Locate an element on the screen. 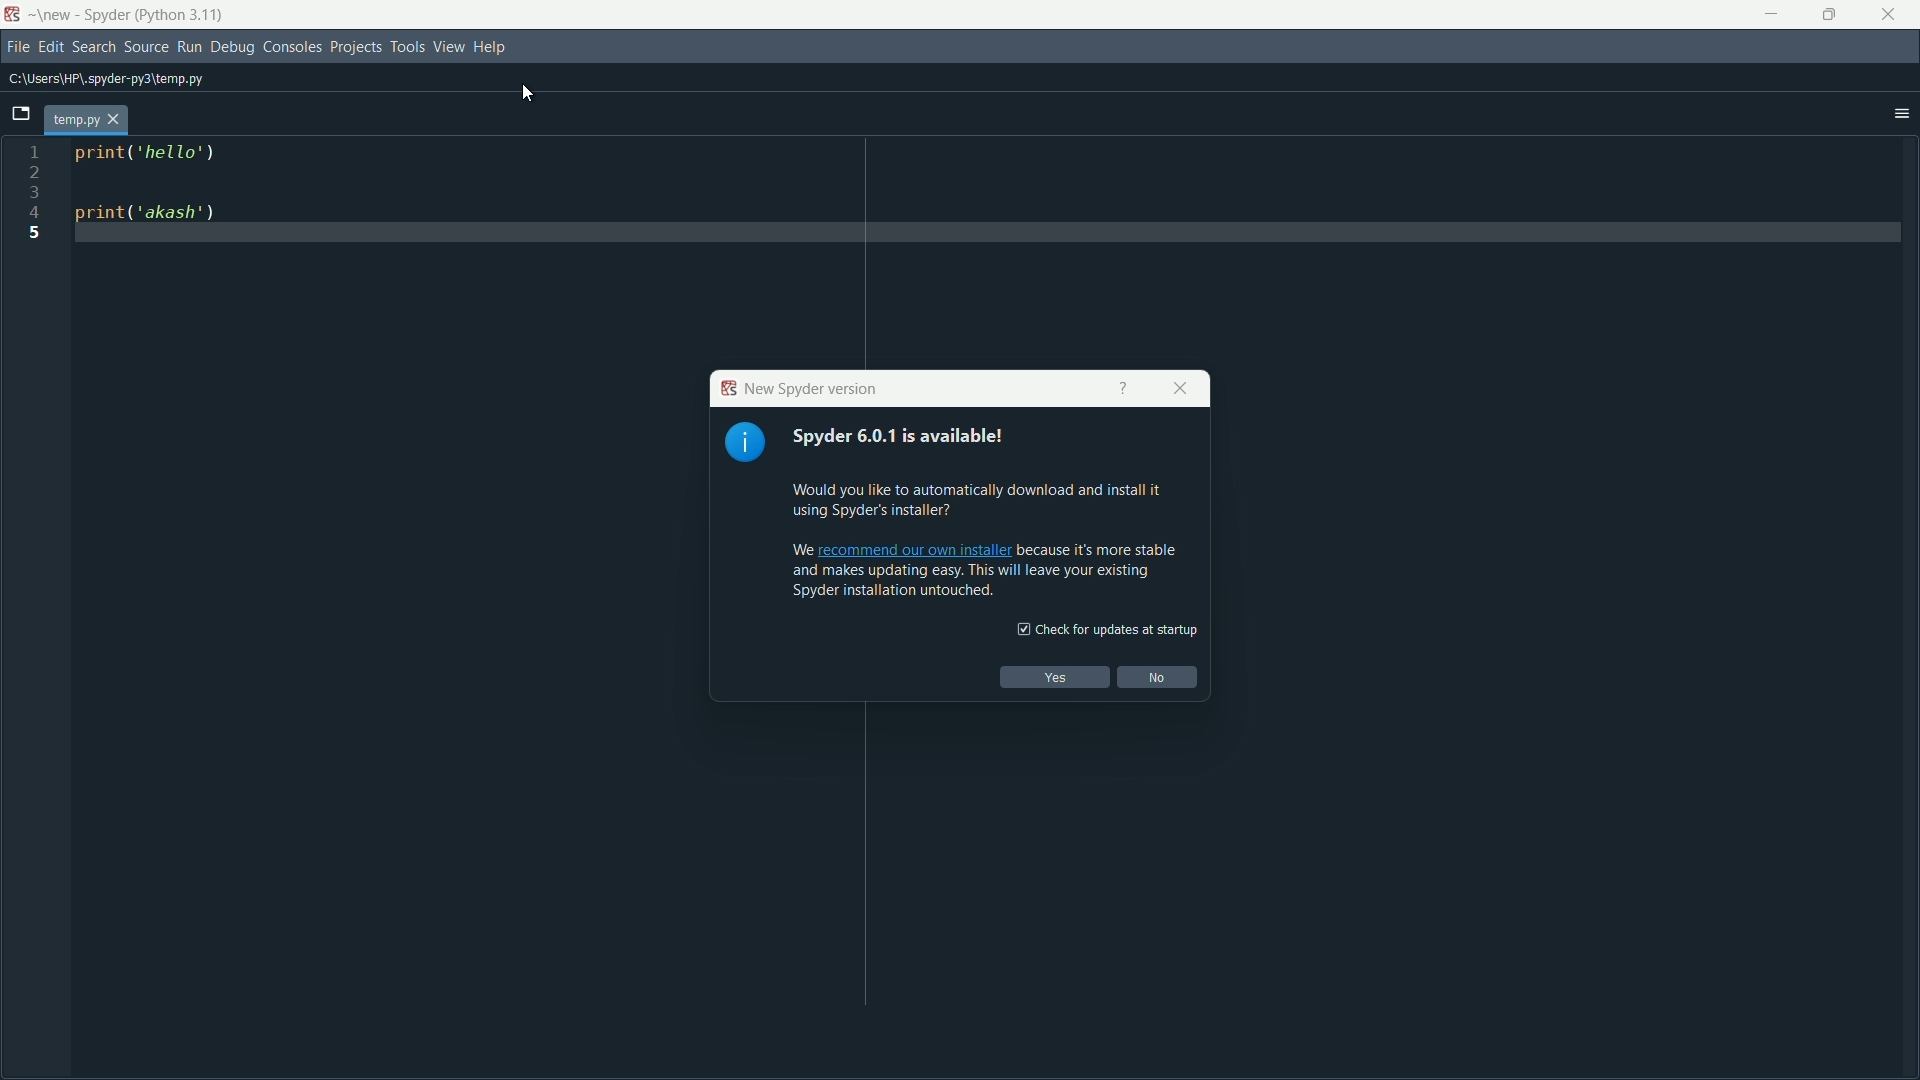  restore is located at coordinates (1828, 12).